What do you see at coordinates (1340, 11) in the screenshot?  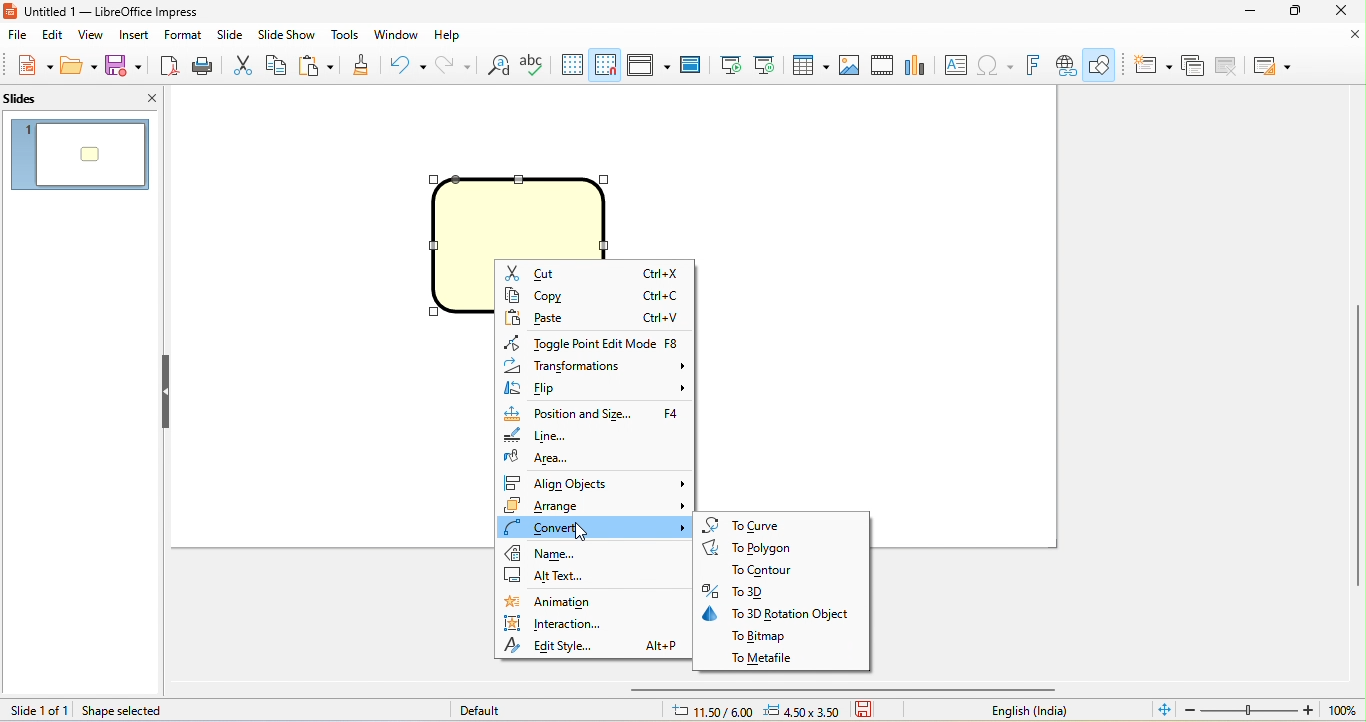 I see `close` at bounding box center [1340, 11].